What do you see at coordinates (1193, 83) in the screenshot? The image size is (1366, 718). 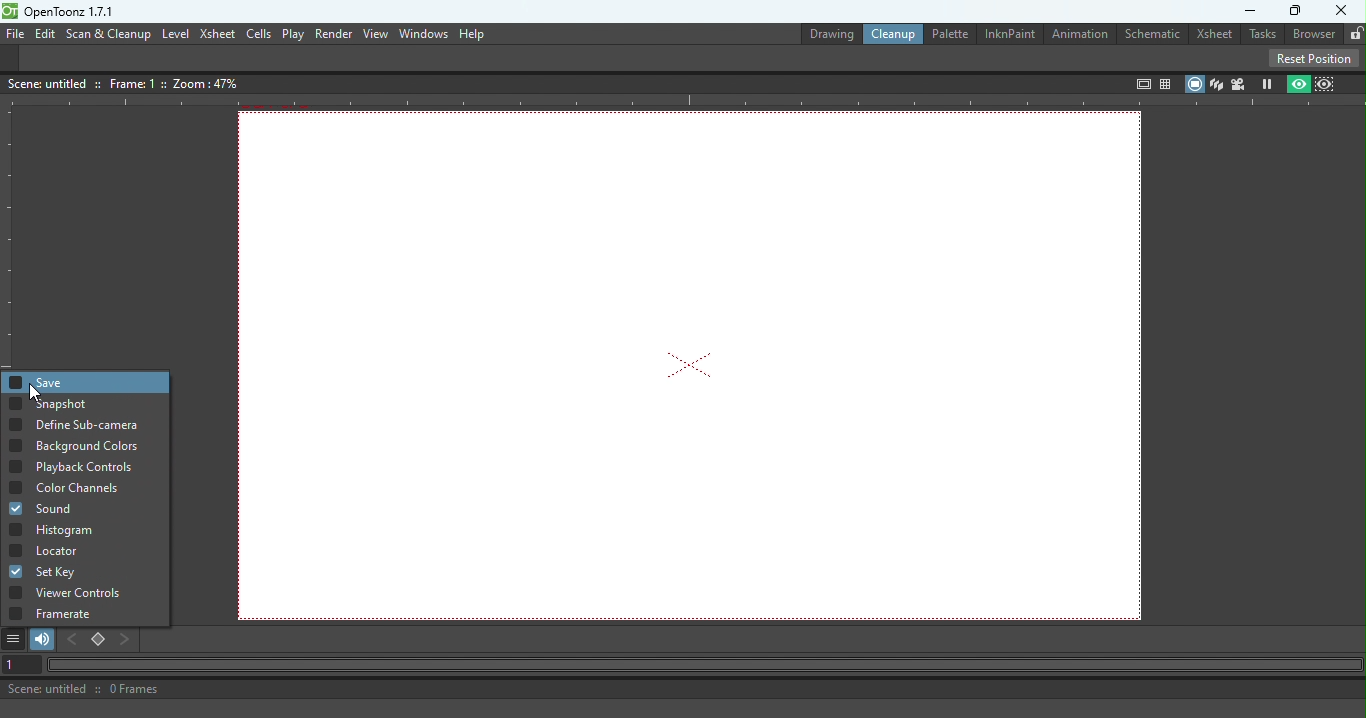 I see `Camera stand view` at bounding box center [1193, 83].